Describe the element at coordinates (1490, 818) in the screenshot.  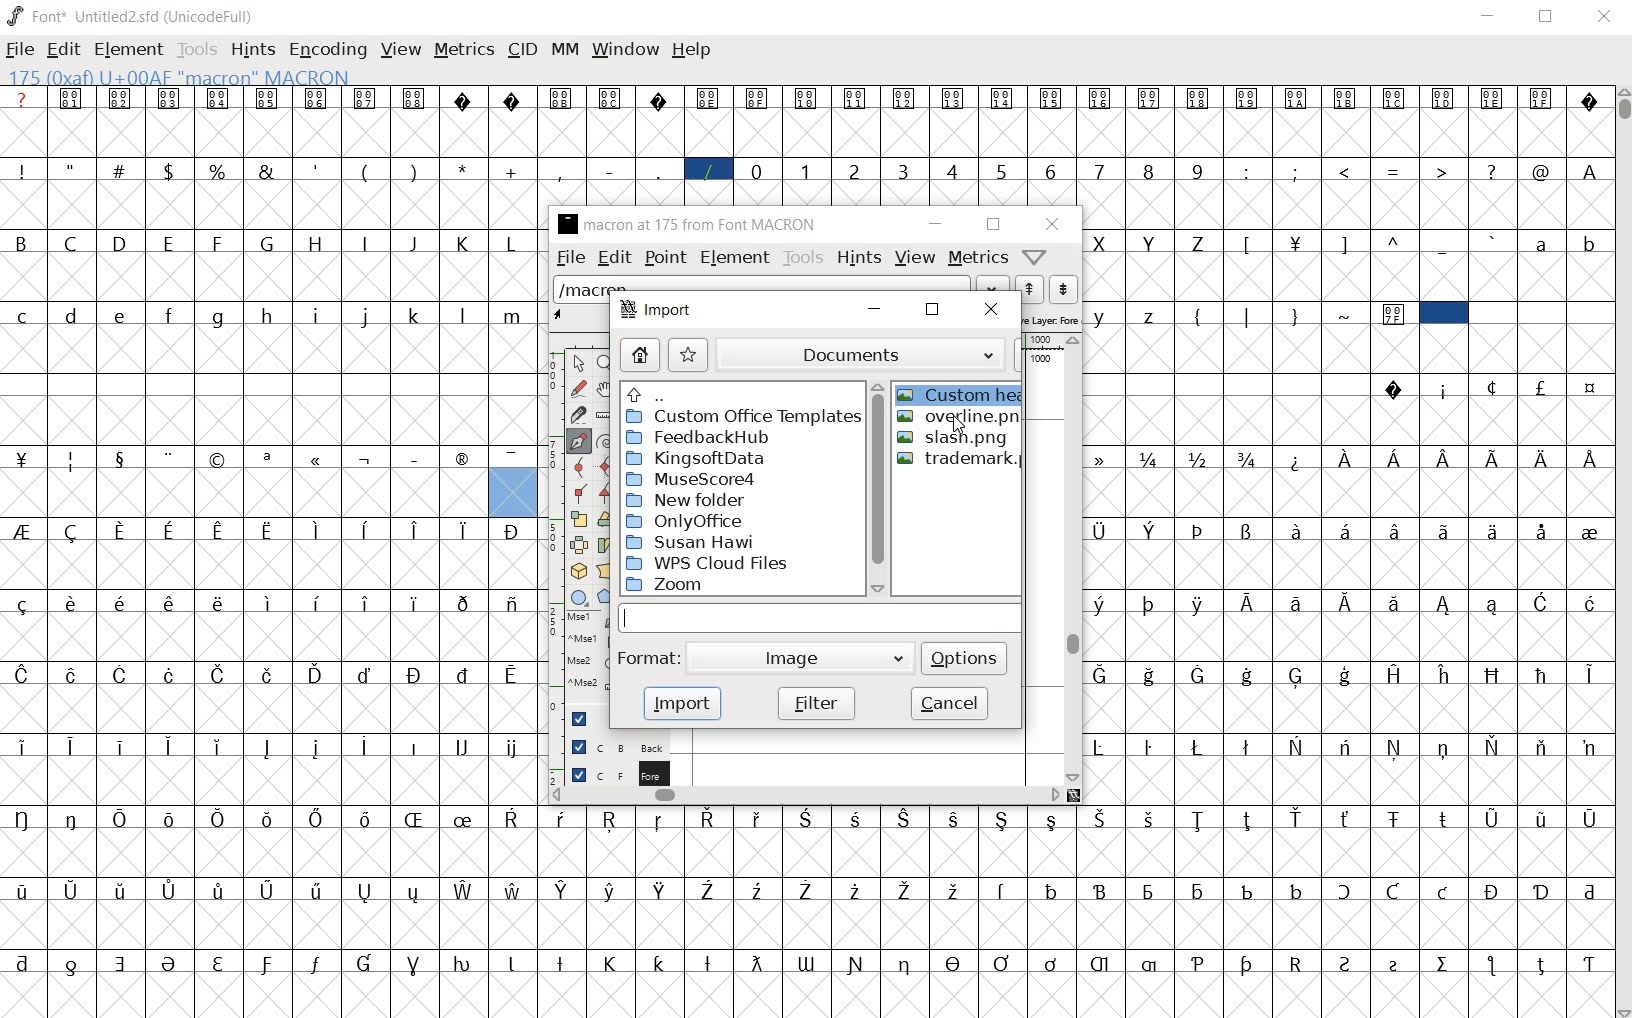
I see `` at that location.